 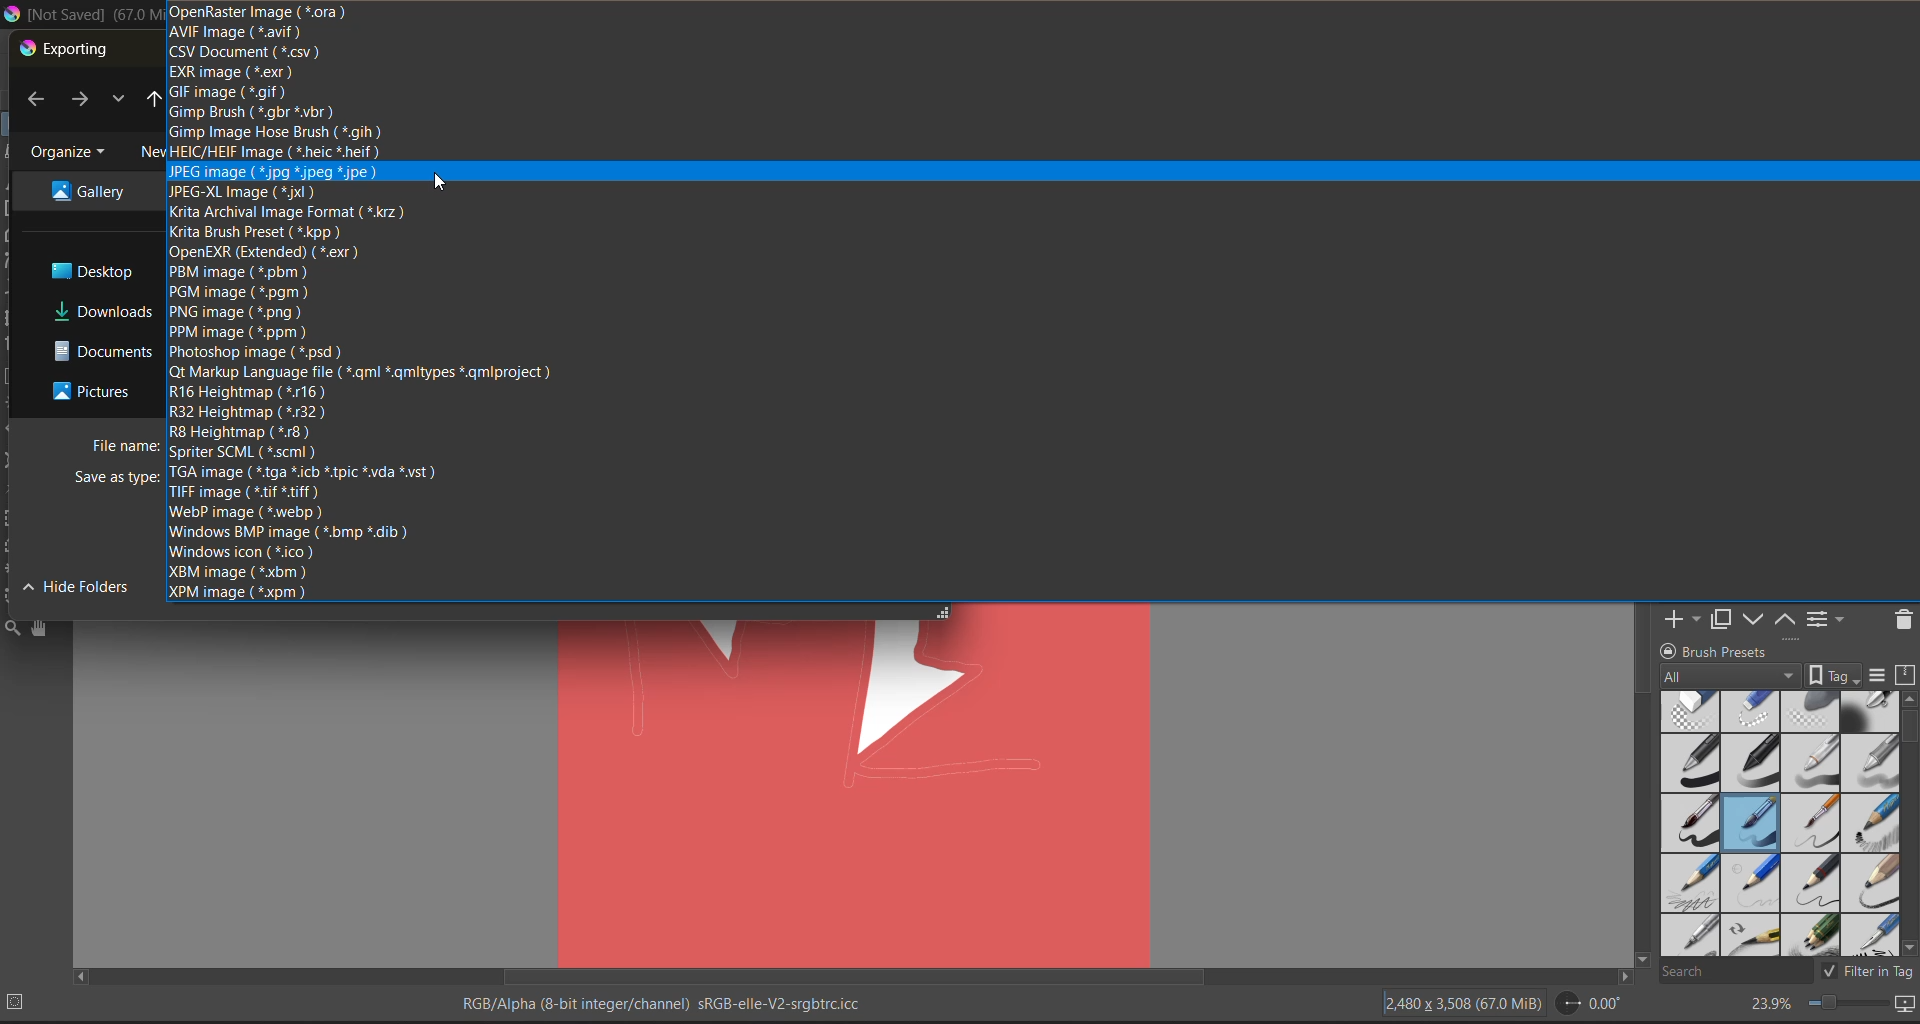 I want to click on xpm, so click(x=384, y=593).